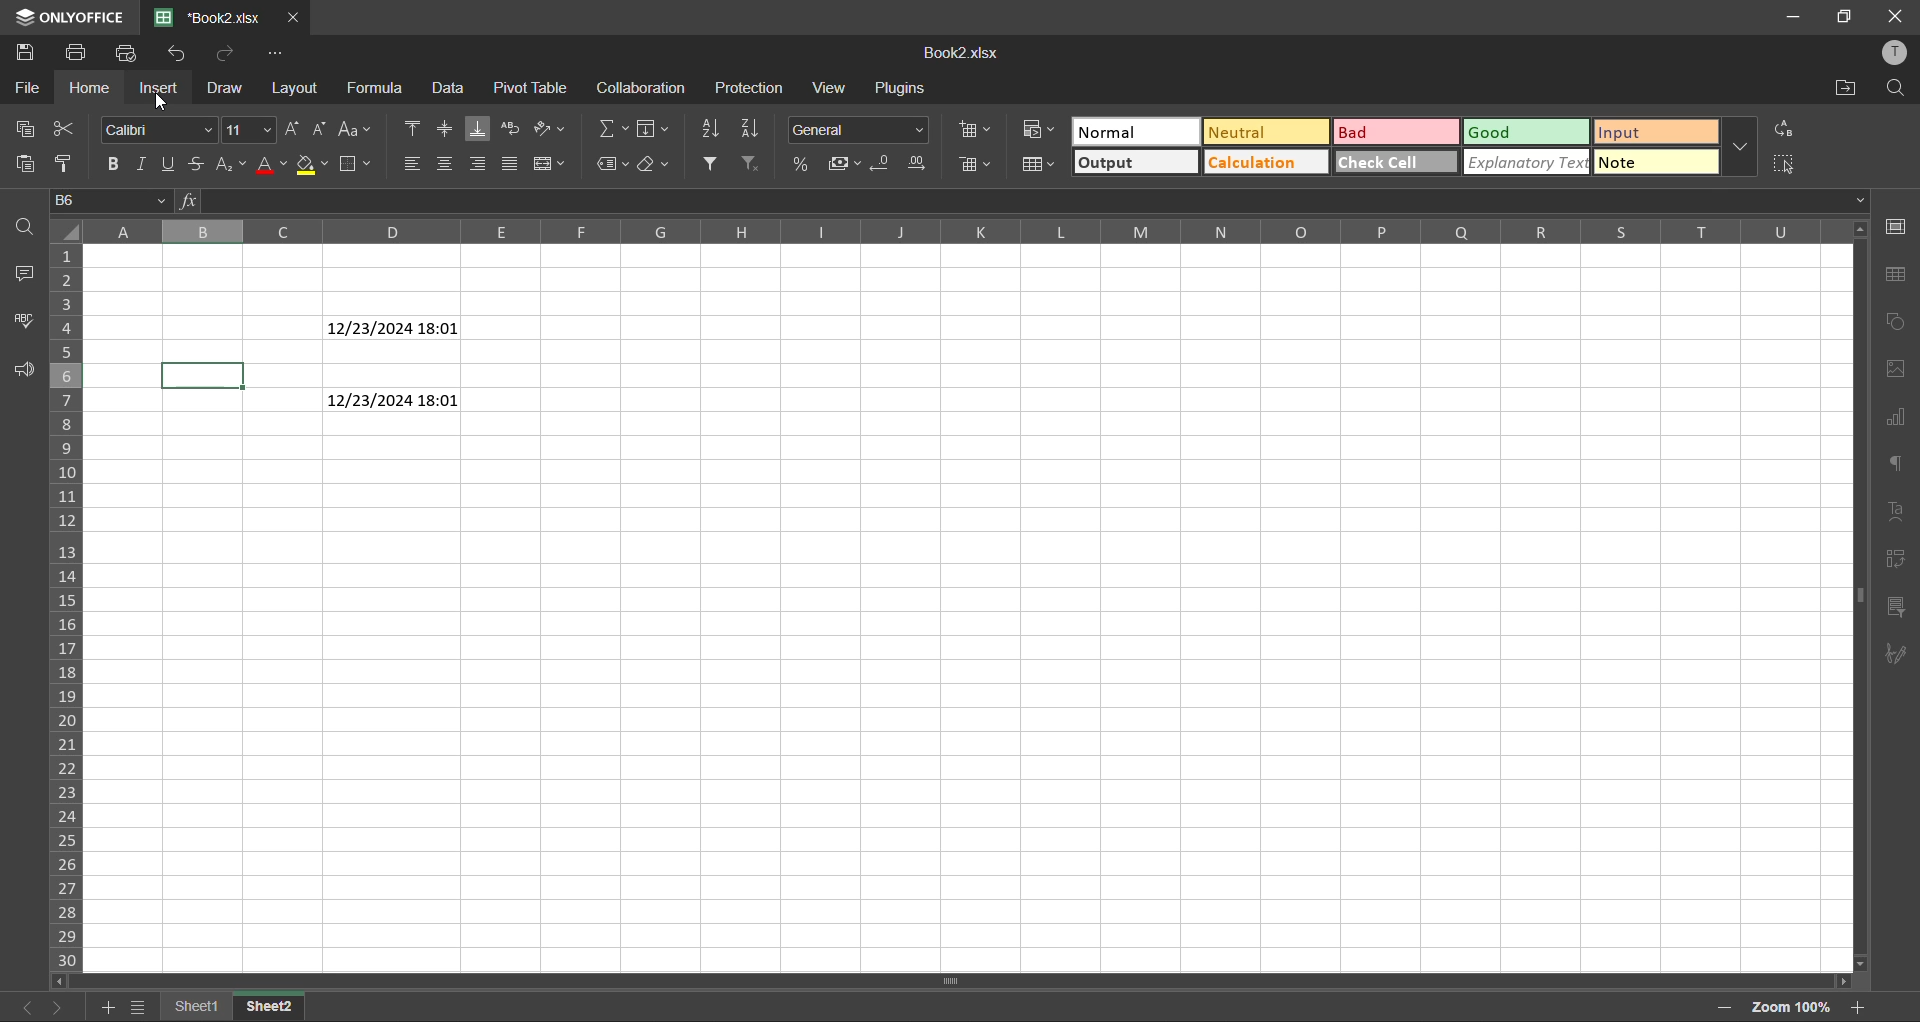 The height and width of the screenshot is (1022, 1920). Describe the element at coordinates (831, 88) in the screenshot. I see `view` at that location.